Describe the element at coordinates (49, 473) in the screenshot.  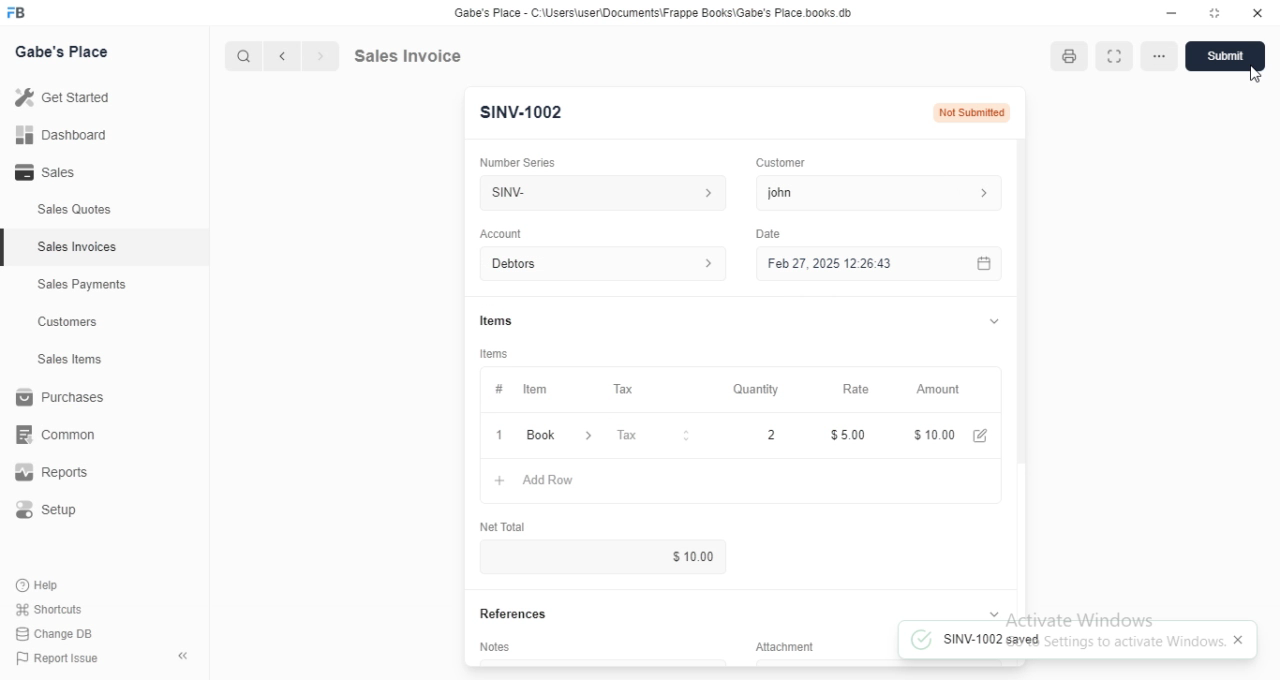
I see `Reports` at that location.